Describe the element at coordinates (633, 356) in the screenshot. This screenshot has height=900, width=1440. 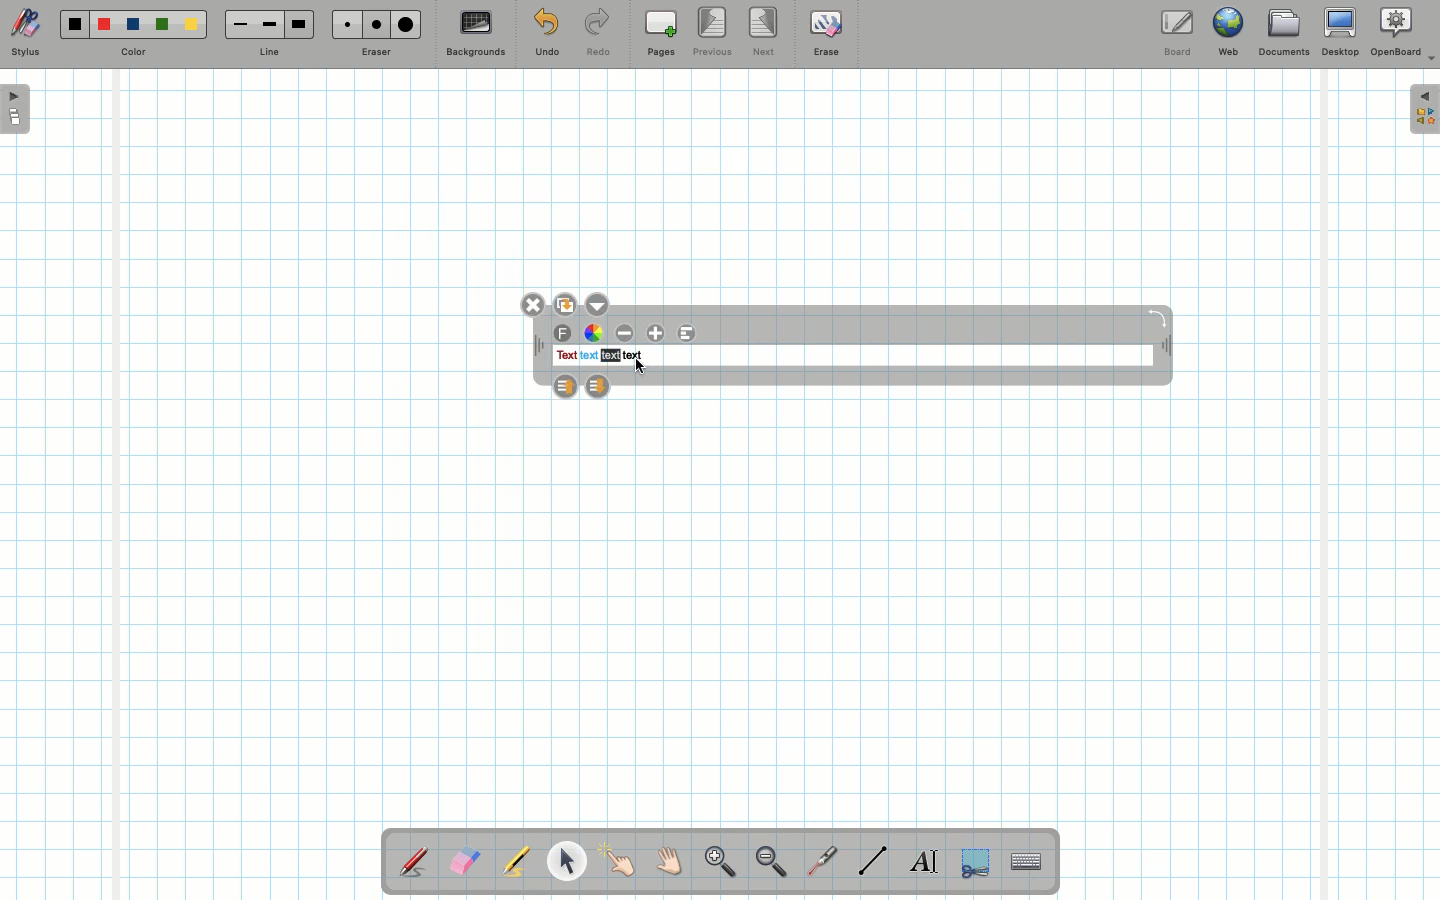
I see `text` at that location.